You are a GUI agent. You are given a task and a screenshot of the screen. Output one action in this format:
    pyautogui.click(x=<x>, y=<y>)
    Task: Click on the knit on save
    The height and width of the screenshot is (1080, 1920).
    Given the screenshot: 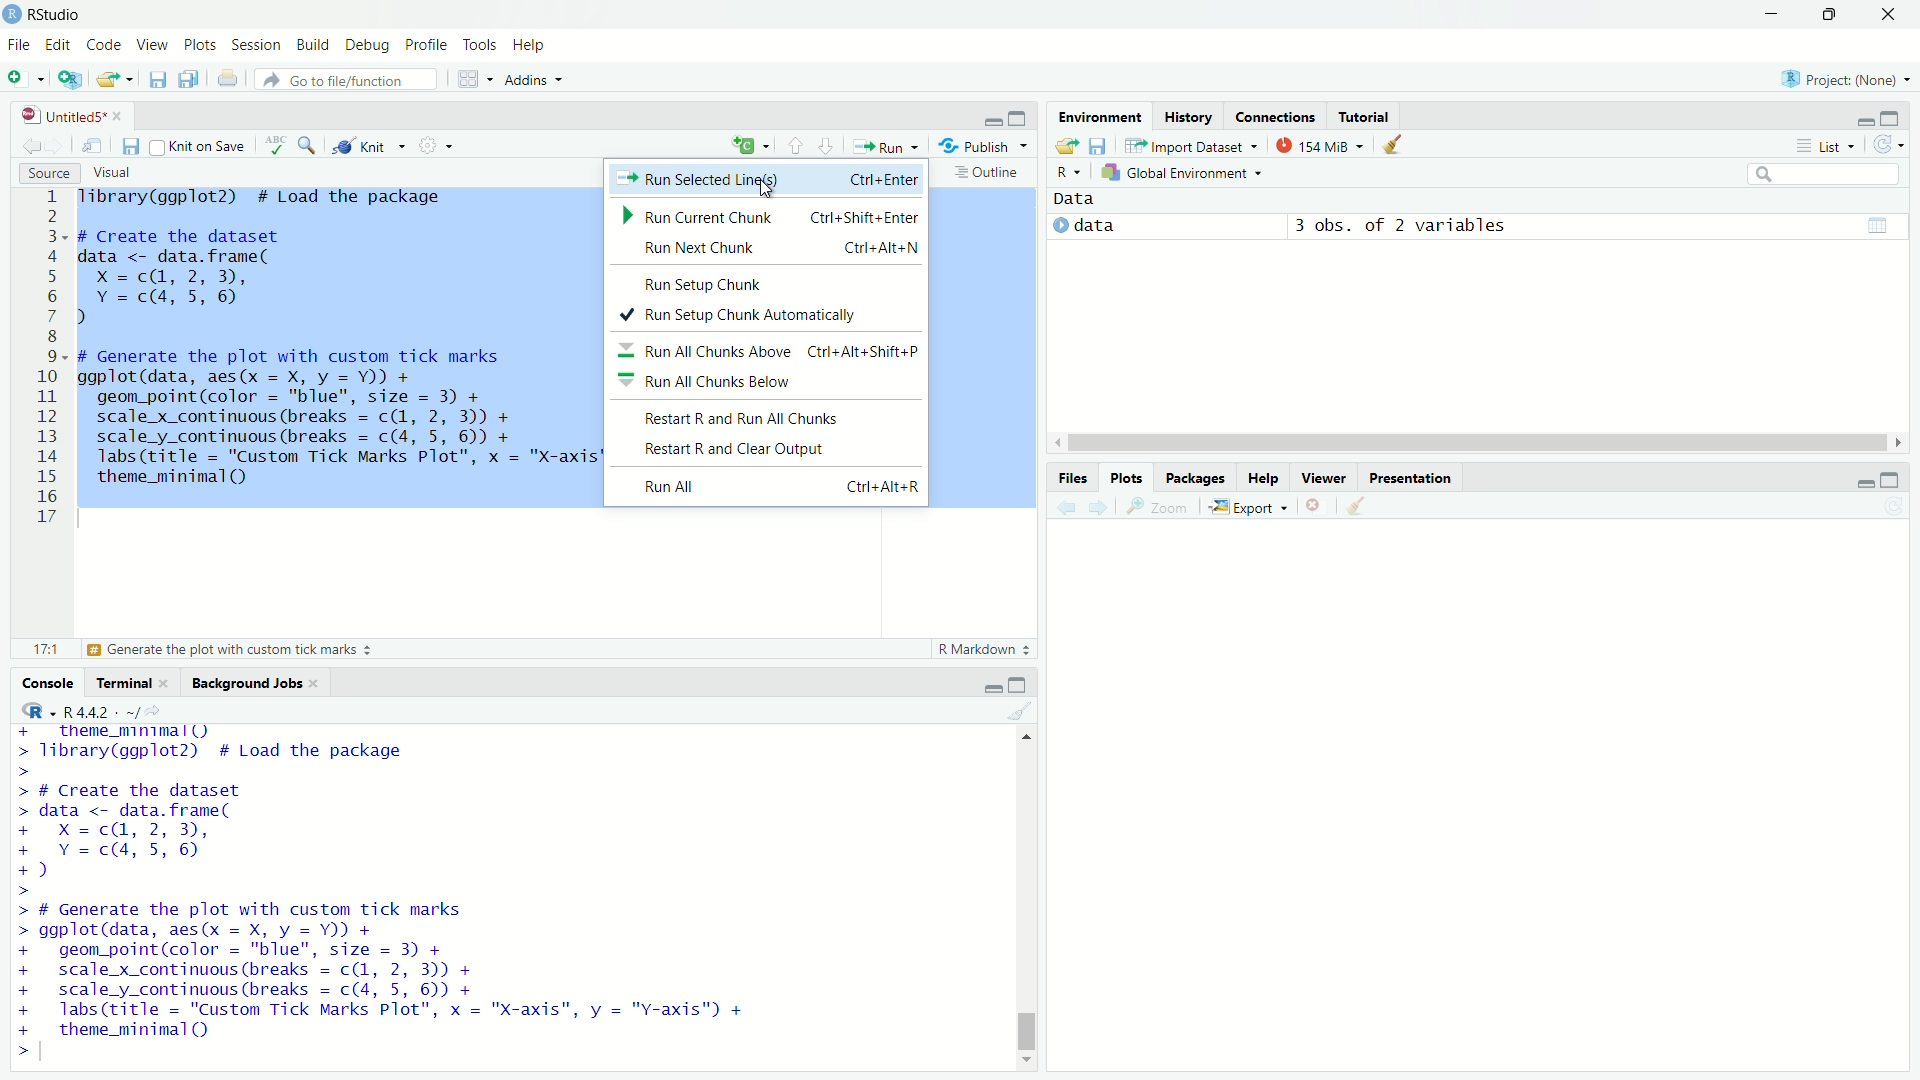 What is the action you would take?
    pyautogui.click(x=204, y=145)
    